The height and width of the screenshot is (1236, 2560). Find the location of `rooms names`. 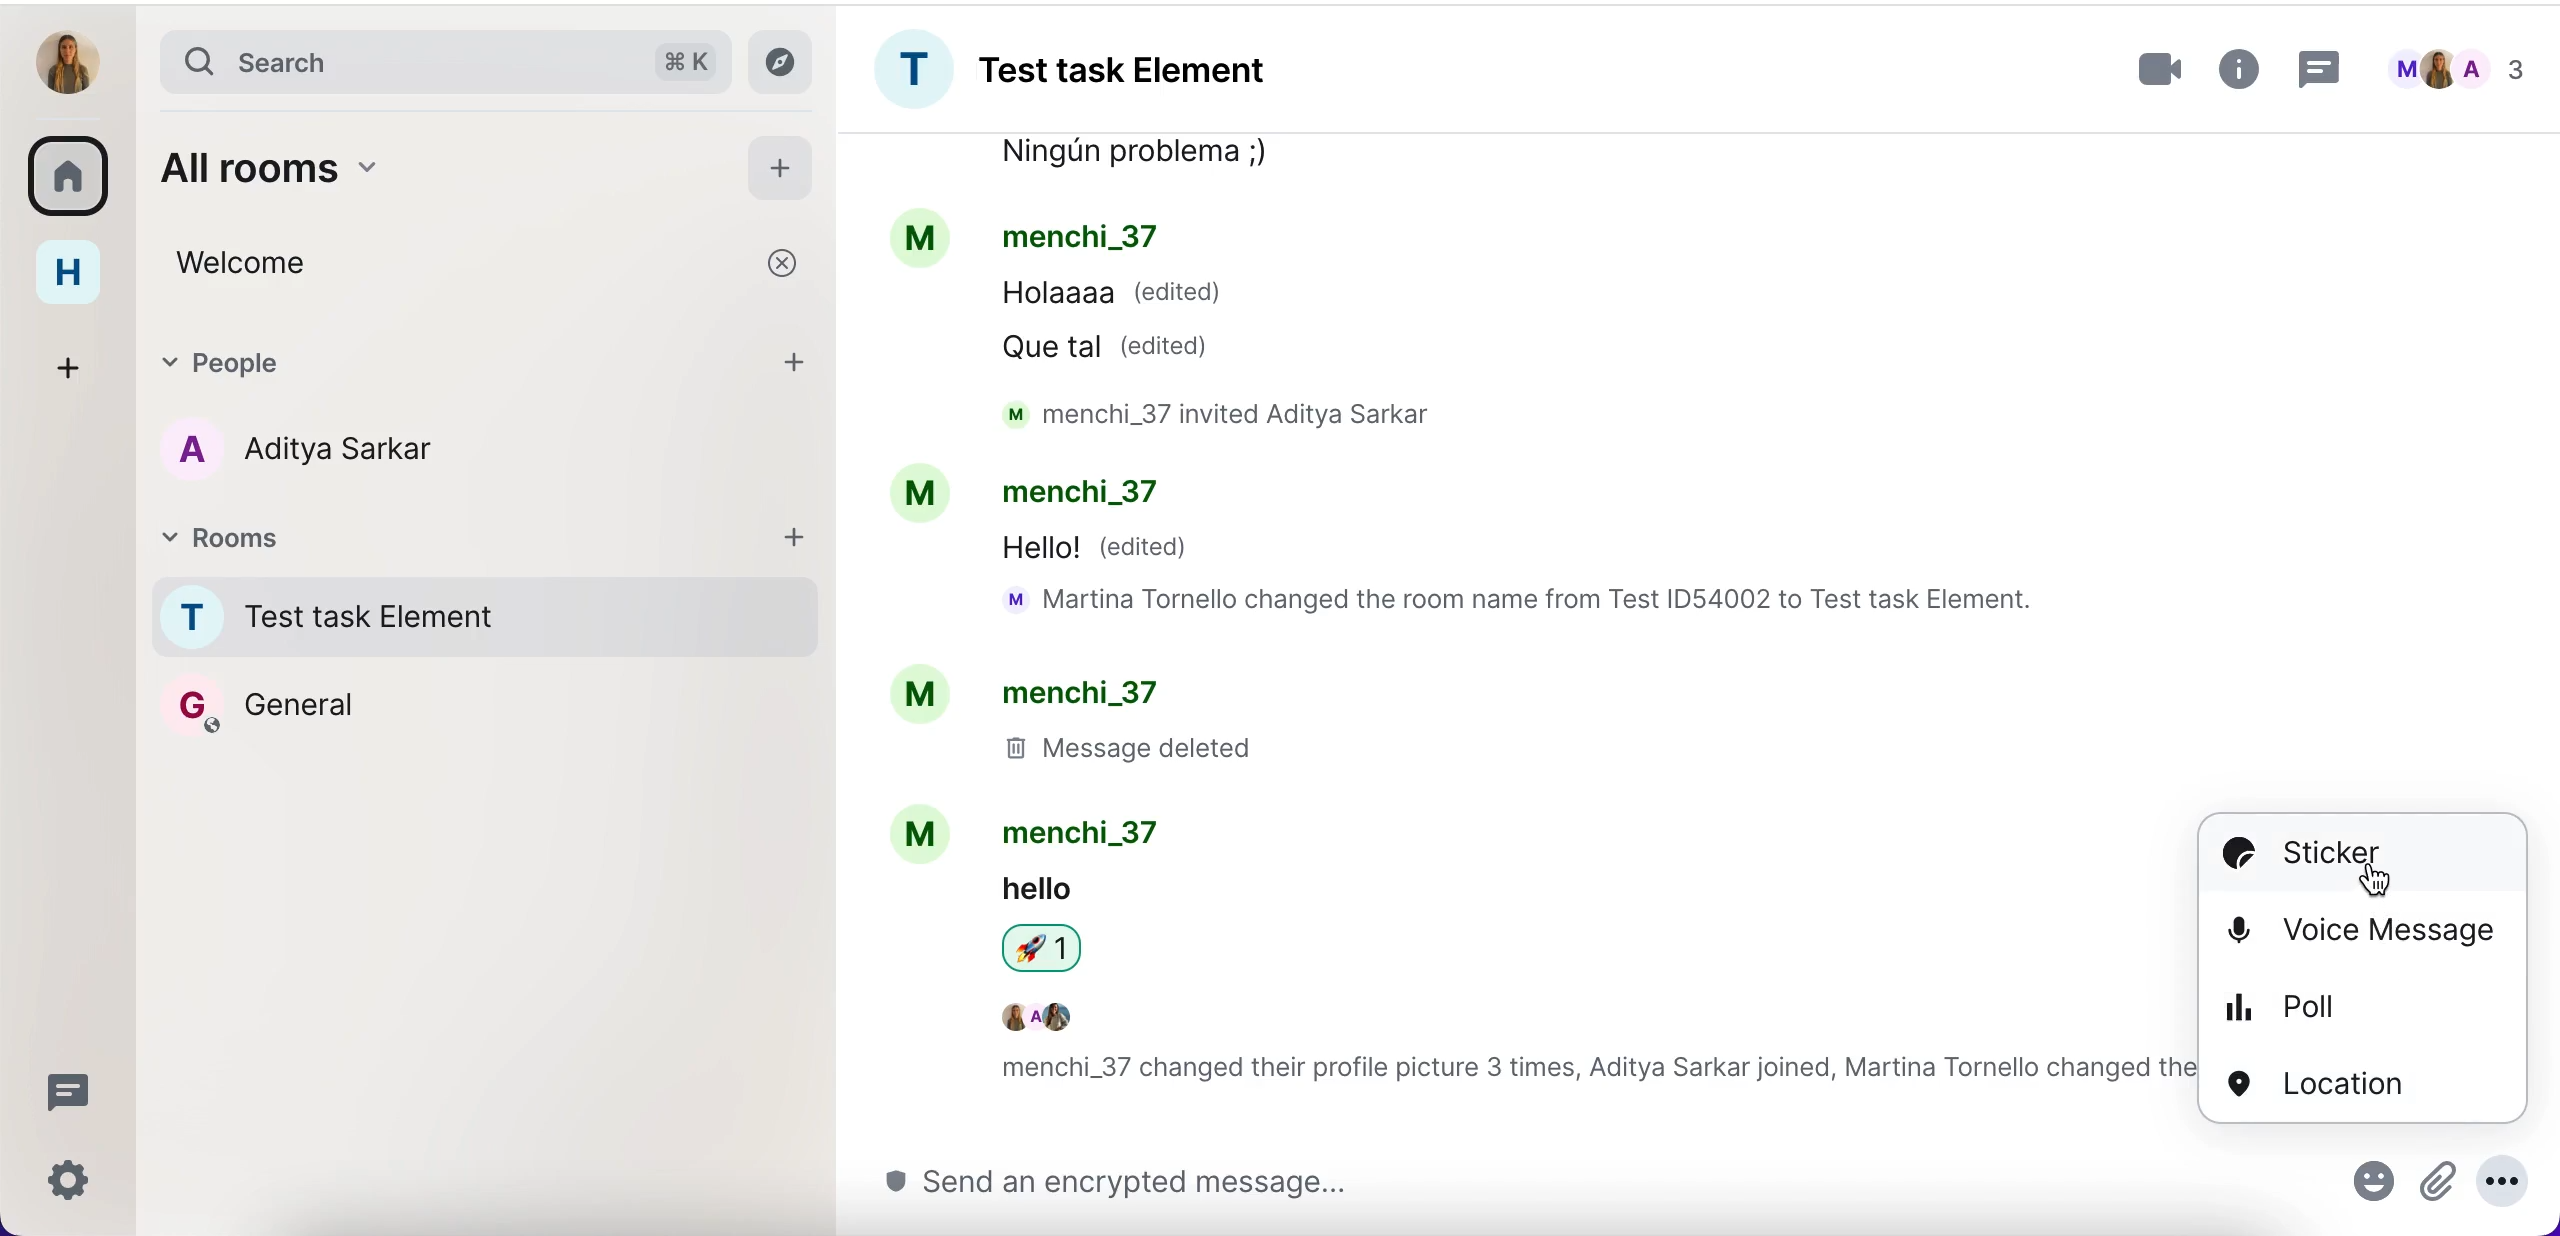

rooms names is located at coordinates (472, 668).